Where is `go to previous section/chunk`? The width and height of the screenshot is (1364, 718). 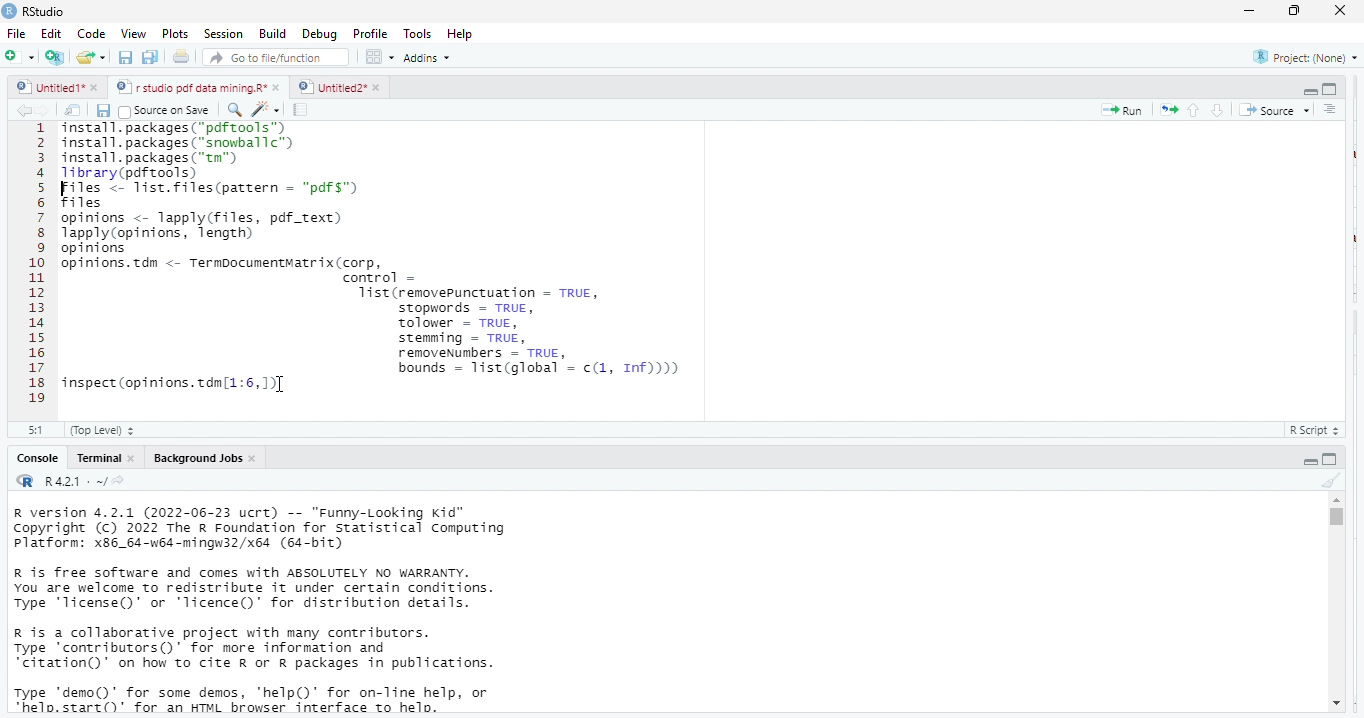
go to previous section/chunk is located at coordinates (1192, 110).